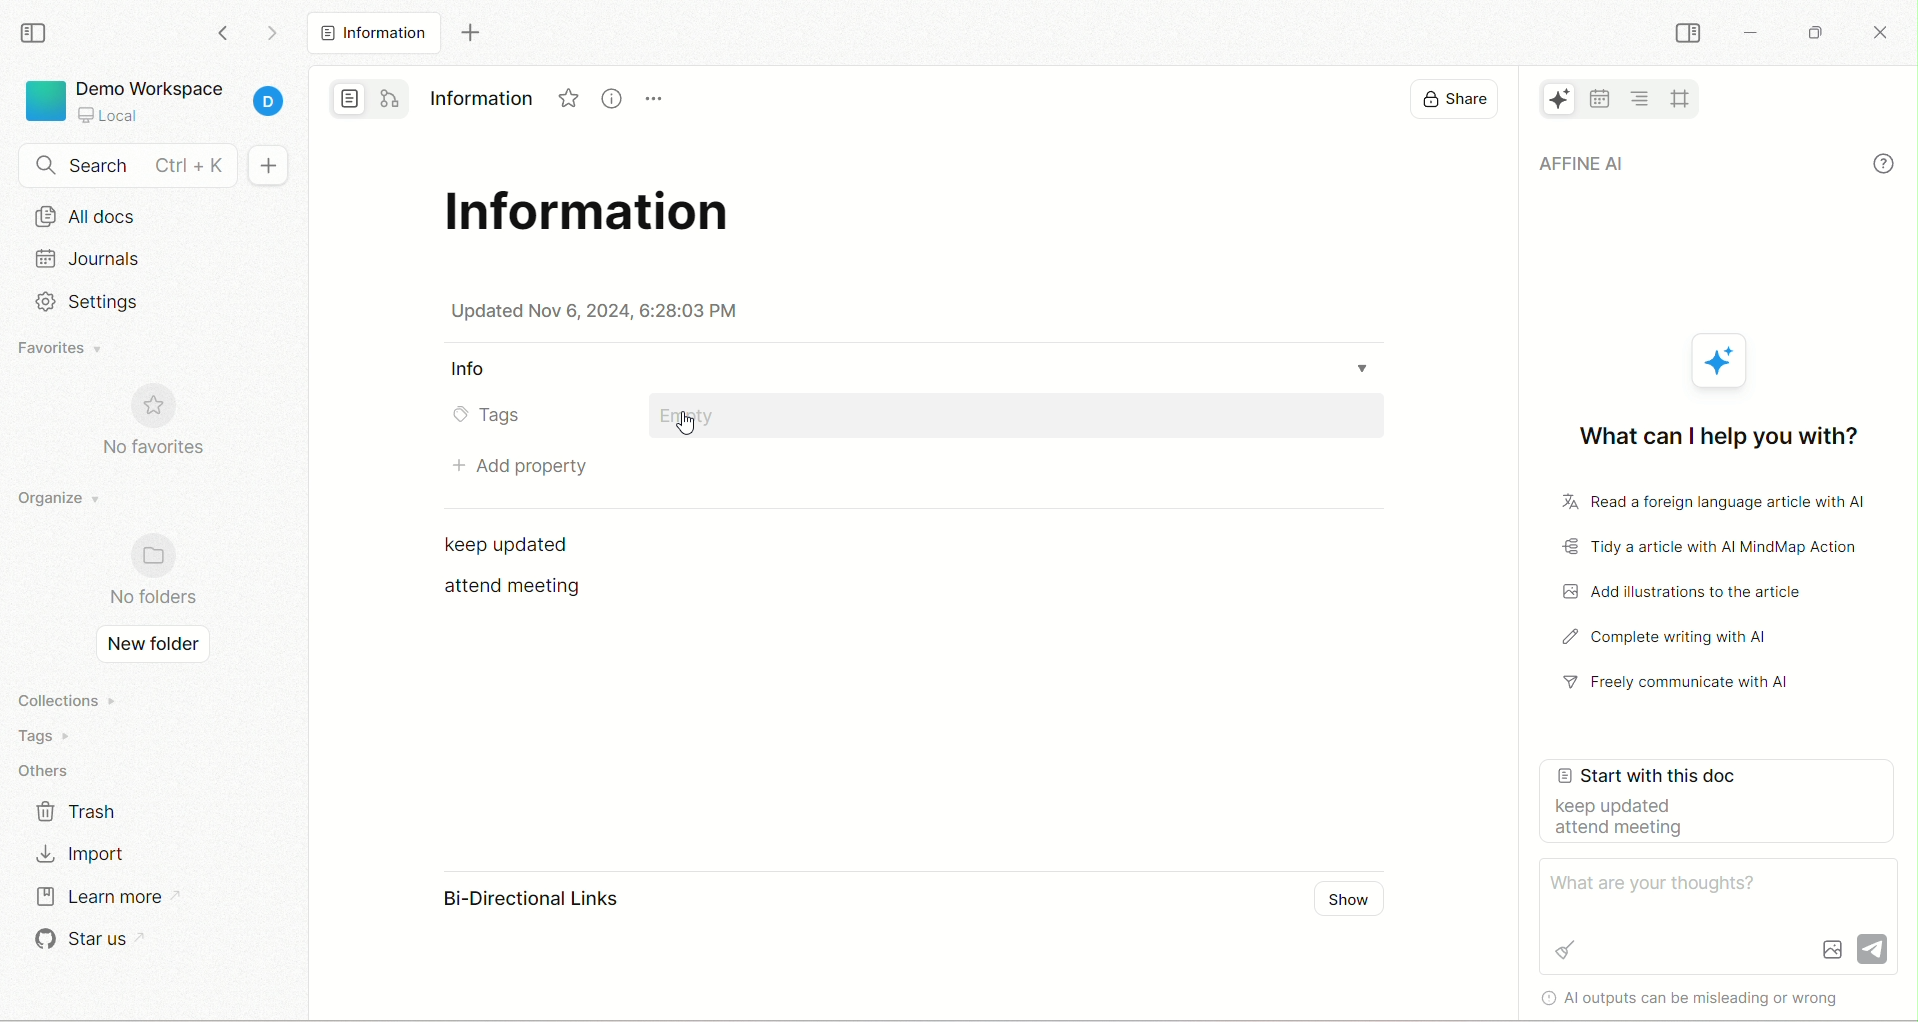 Image resolution: width=1918 pixels, height=1022 pixels. Describe the element at coordinates (511, 465) in the screenshot. I see `add property` at that location.